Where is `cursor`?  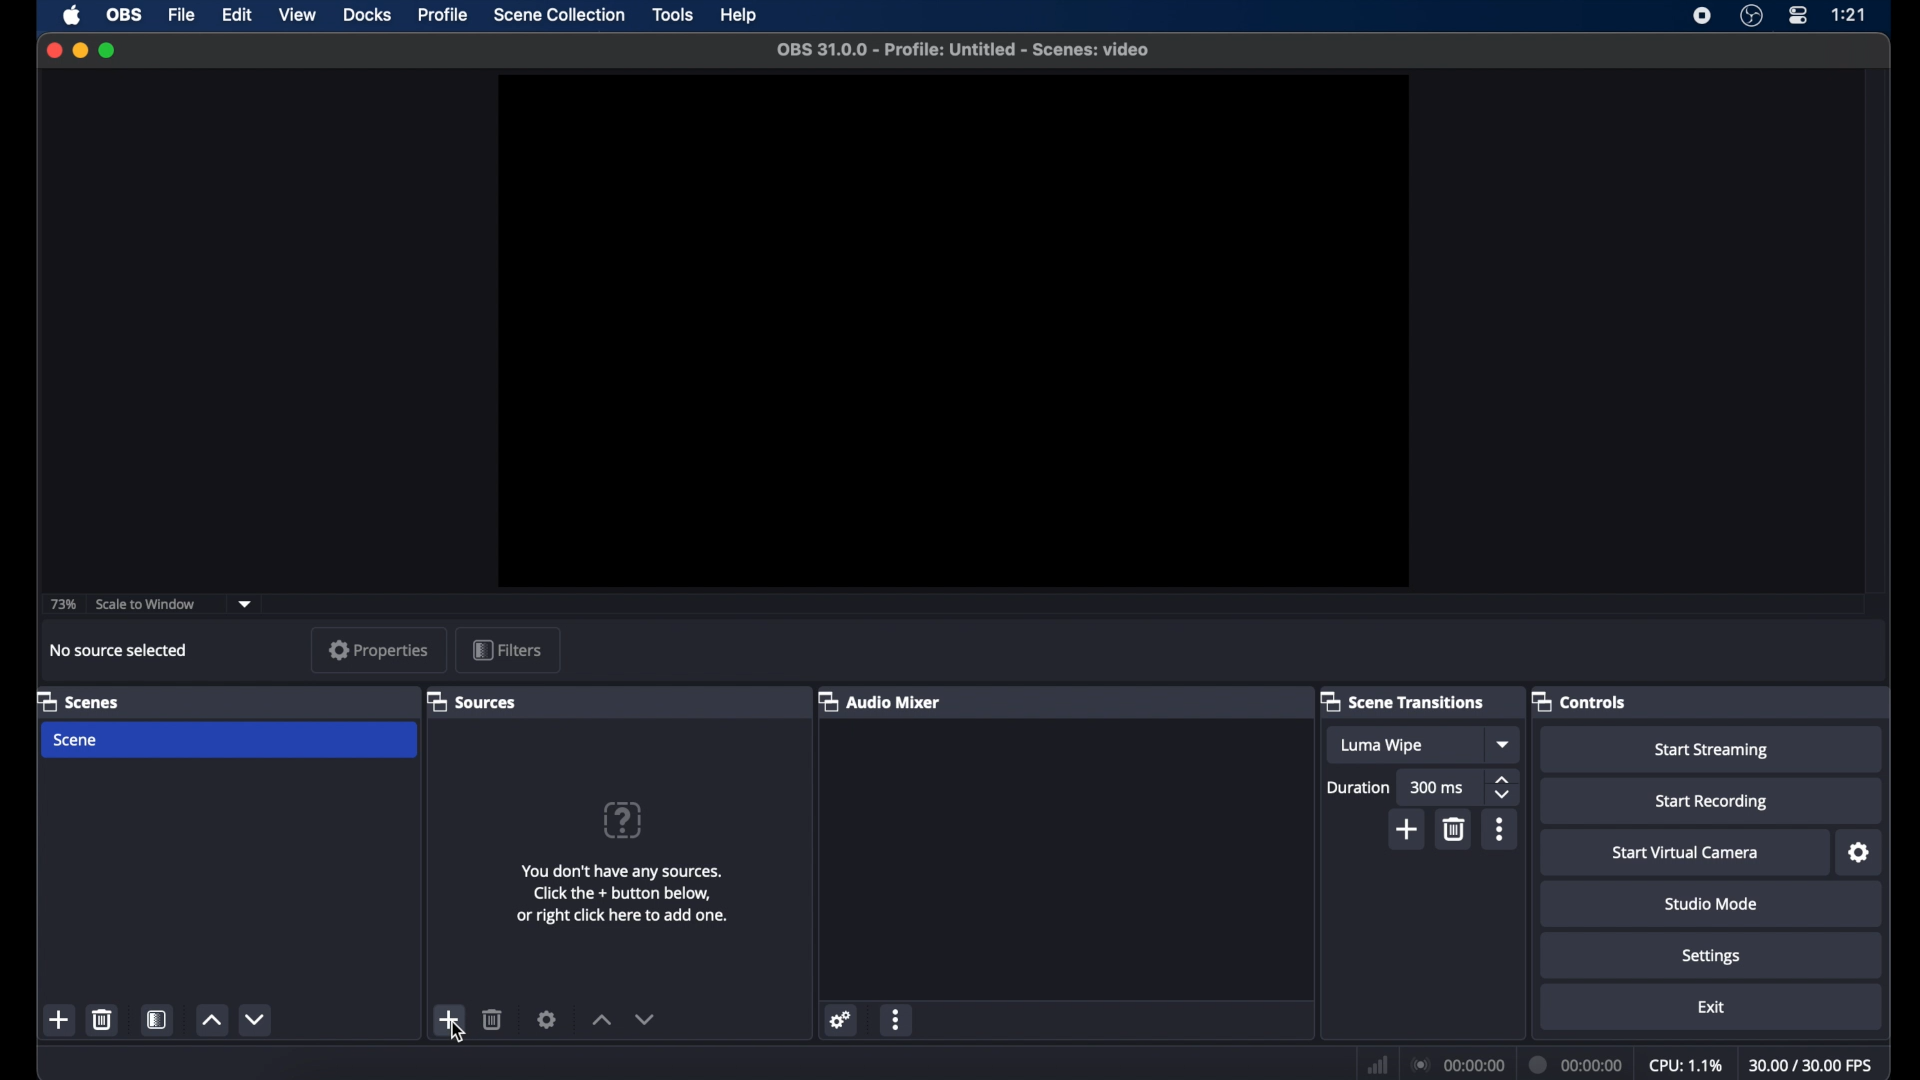
cursor is located at coordinates (461, 1035).